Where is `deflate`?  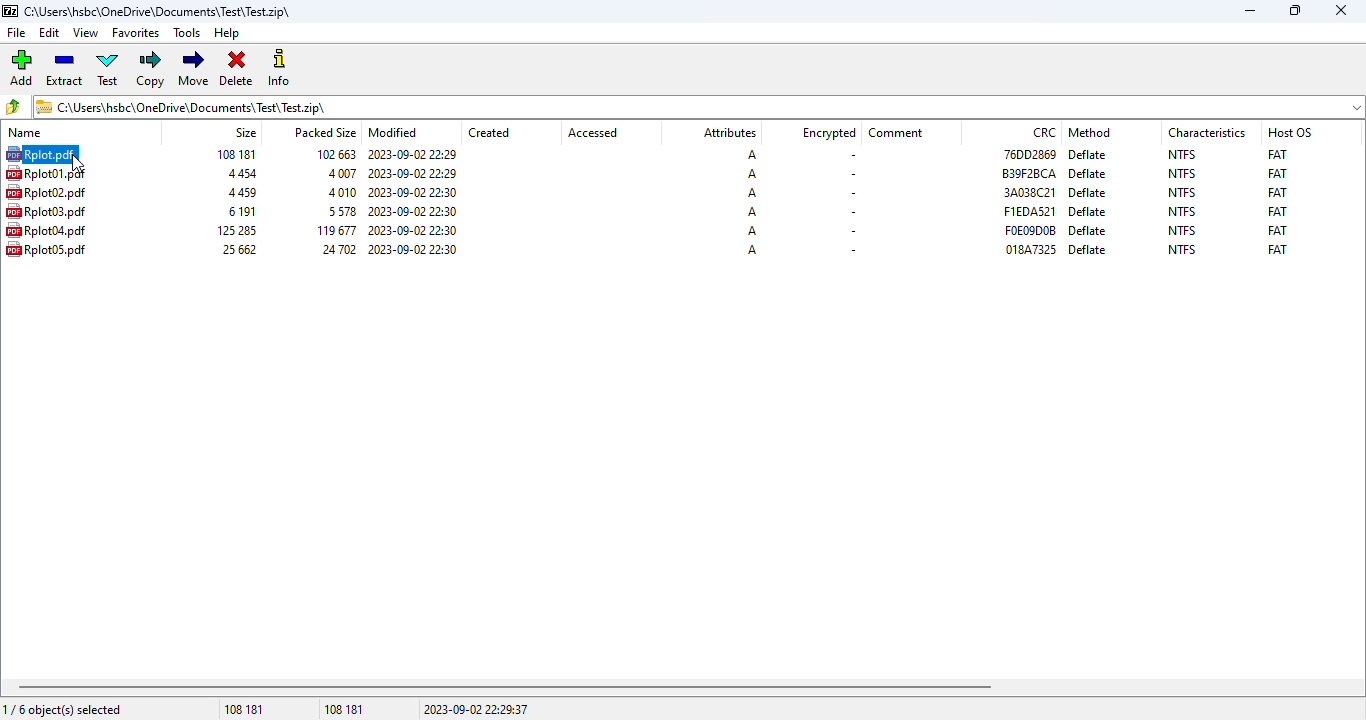
deflate is located at coordinates (1089, 230).